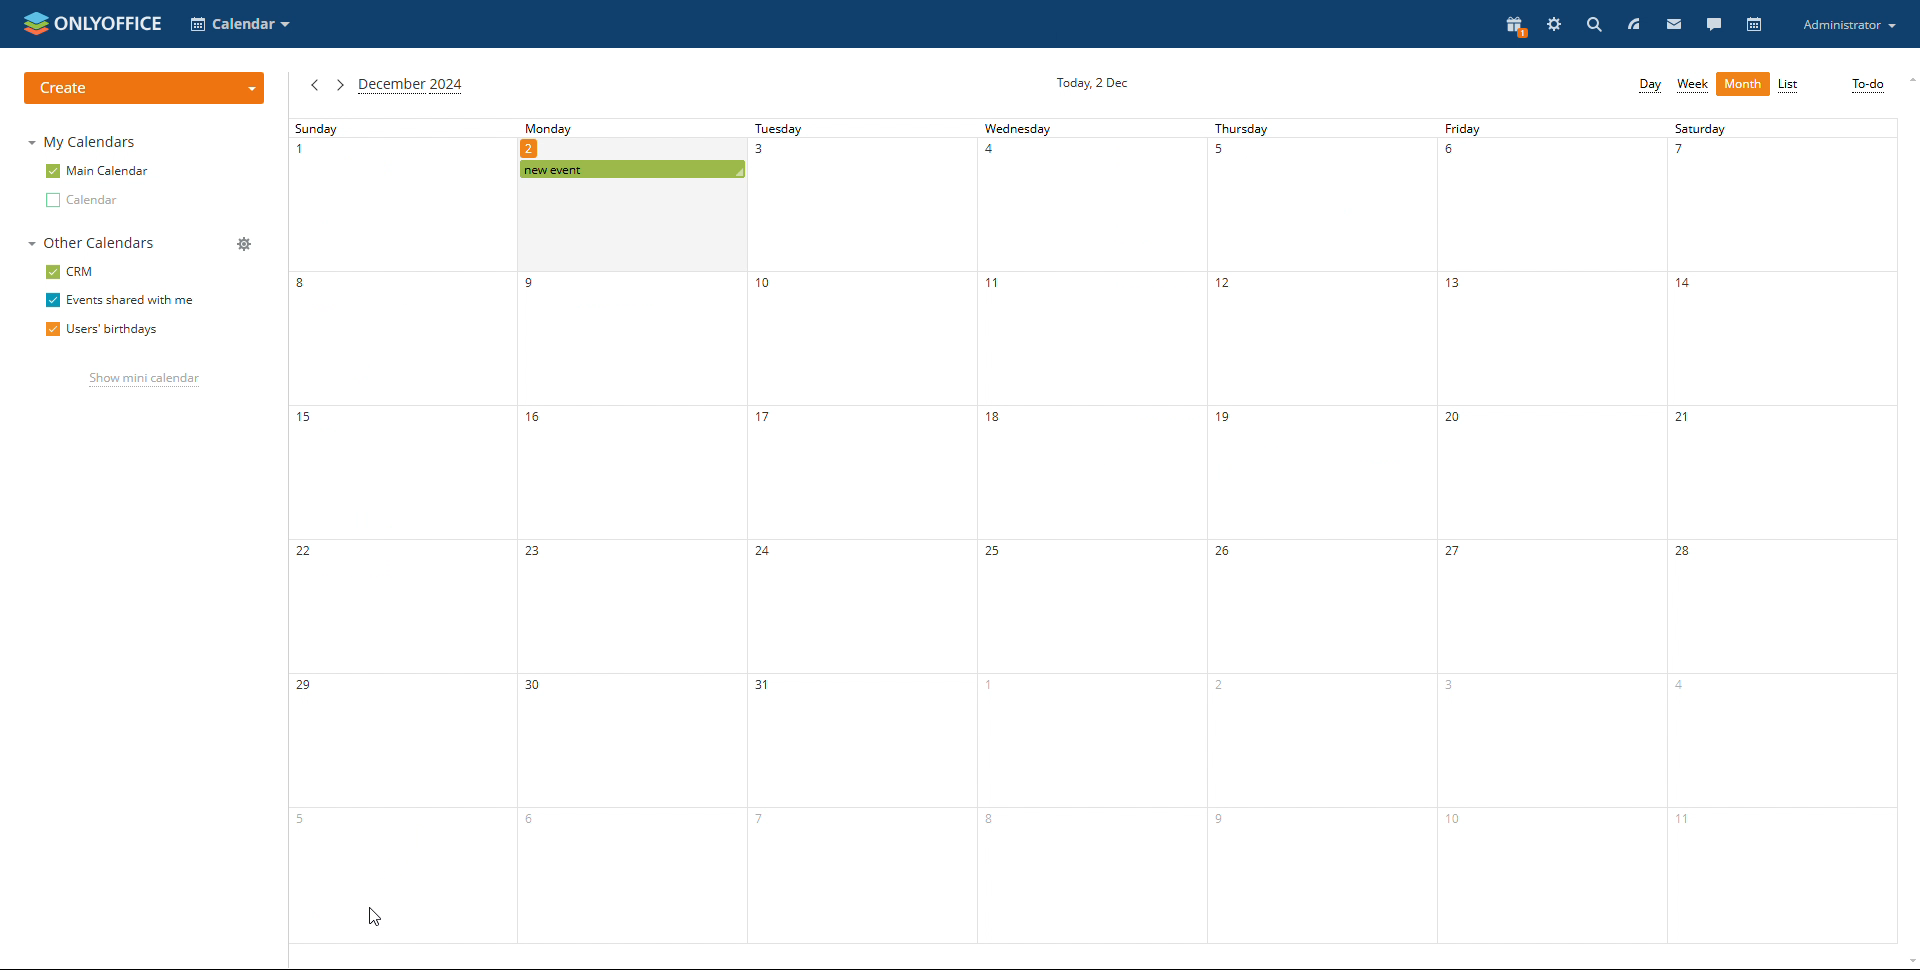 The height and width of the screenshot is (970, 1920). I want to click on scroll up , so click(1908, 82).